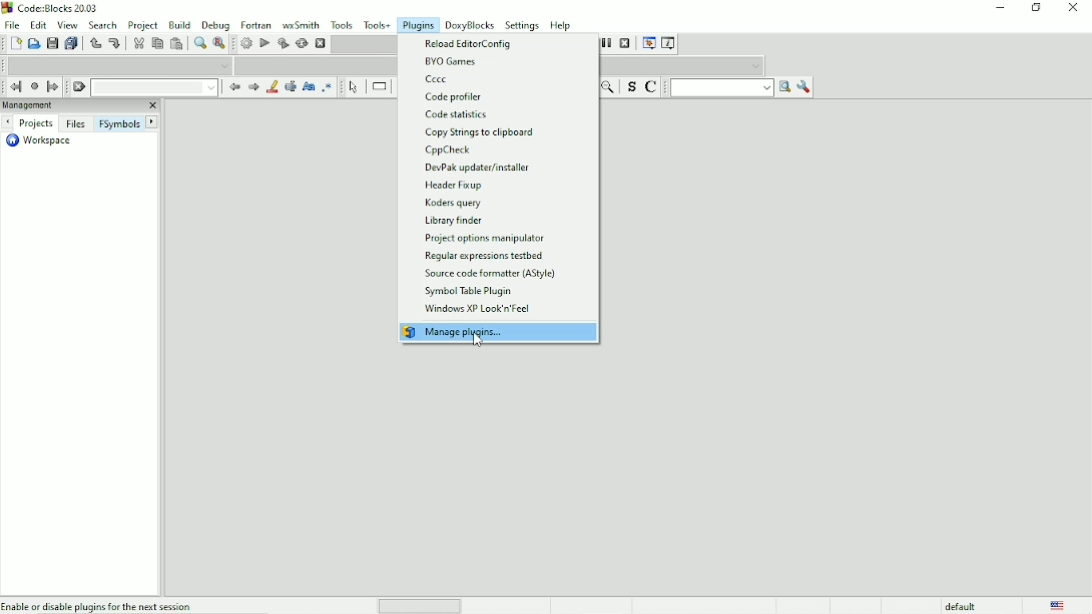  What do you see at coordinates (308, 87) in the screenshot?
I see `Match case` at bounding box center [308, 87].